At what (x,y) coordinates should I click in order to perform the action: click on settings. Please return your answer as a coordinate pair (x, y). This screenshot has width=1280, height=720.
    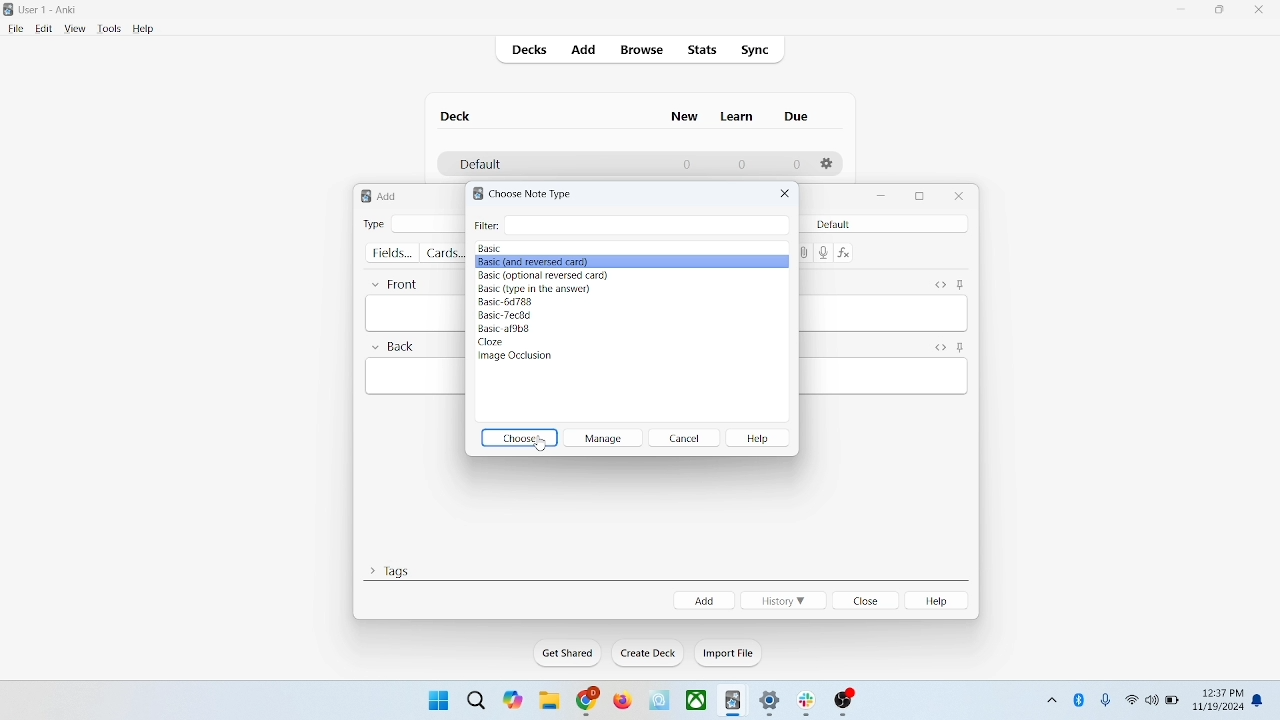
    Looking at the image, I should click on (771, 704).